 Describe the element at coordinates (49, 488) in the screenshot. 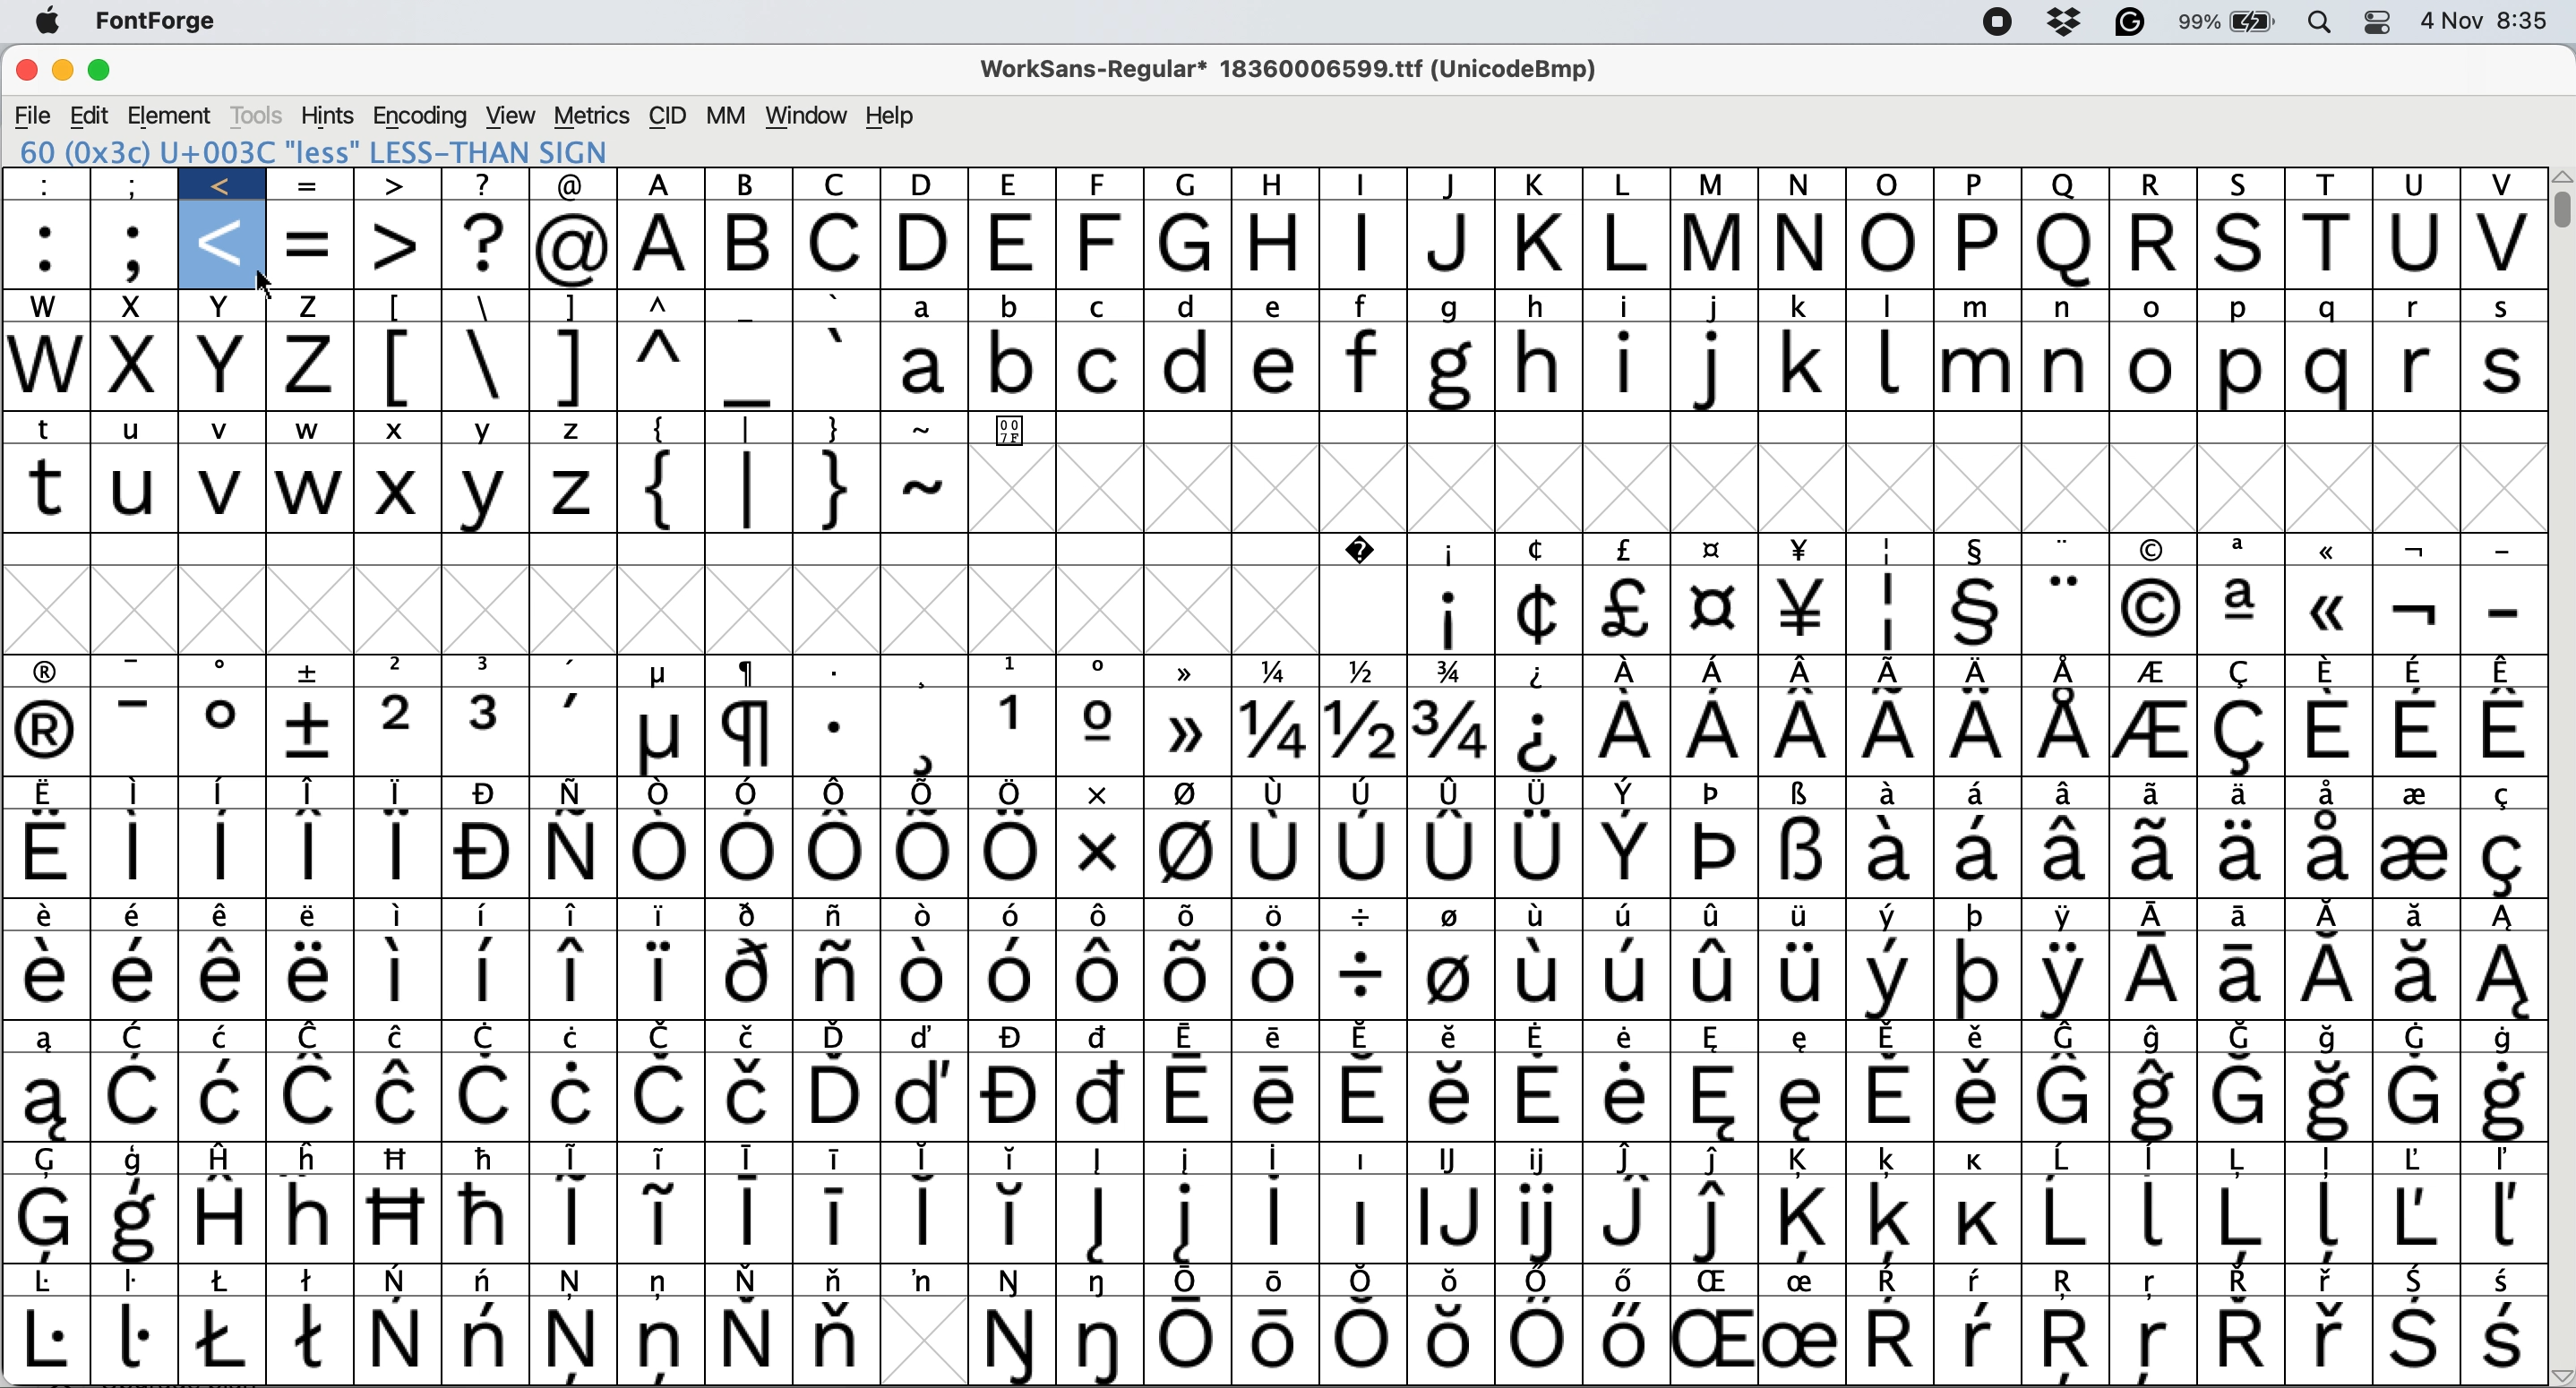

I see `t` at that location.